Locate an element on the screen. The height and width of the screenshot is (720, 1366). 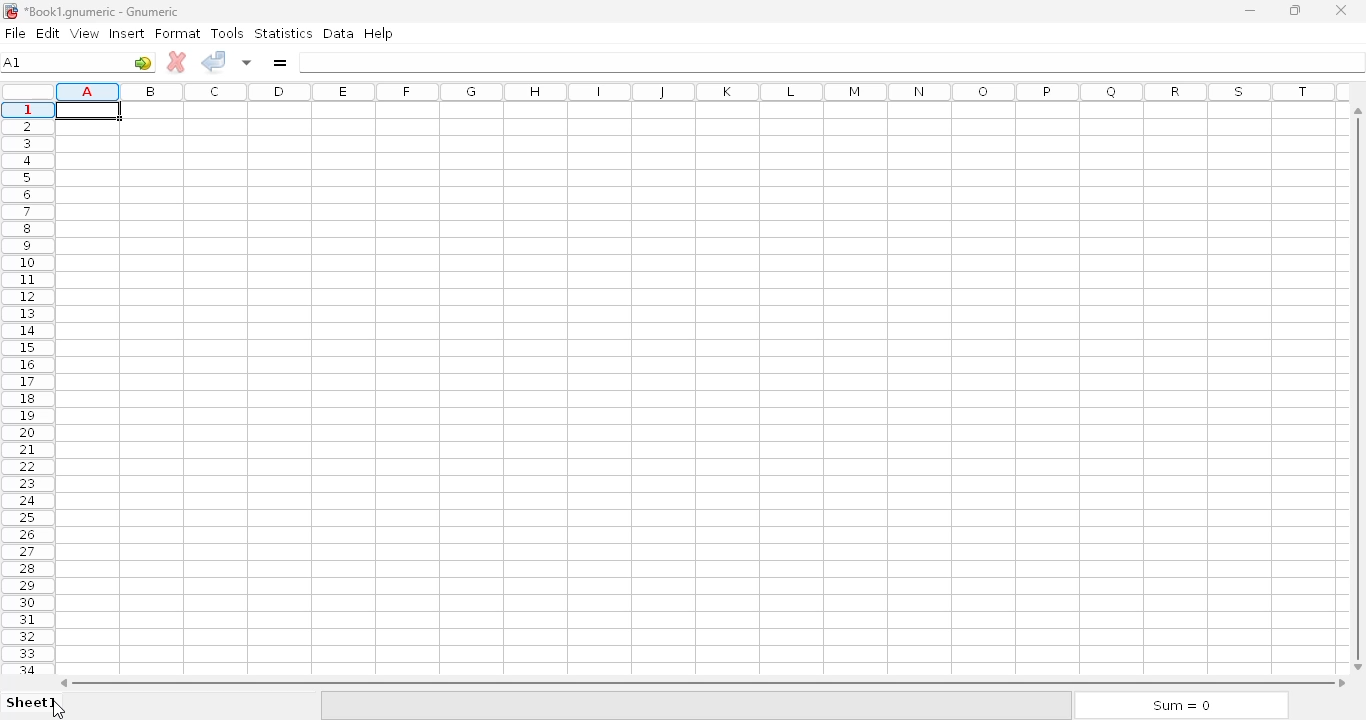
sheet1 is located at coordinates (32, 702).